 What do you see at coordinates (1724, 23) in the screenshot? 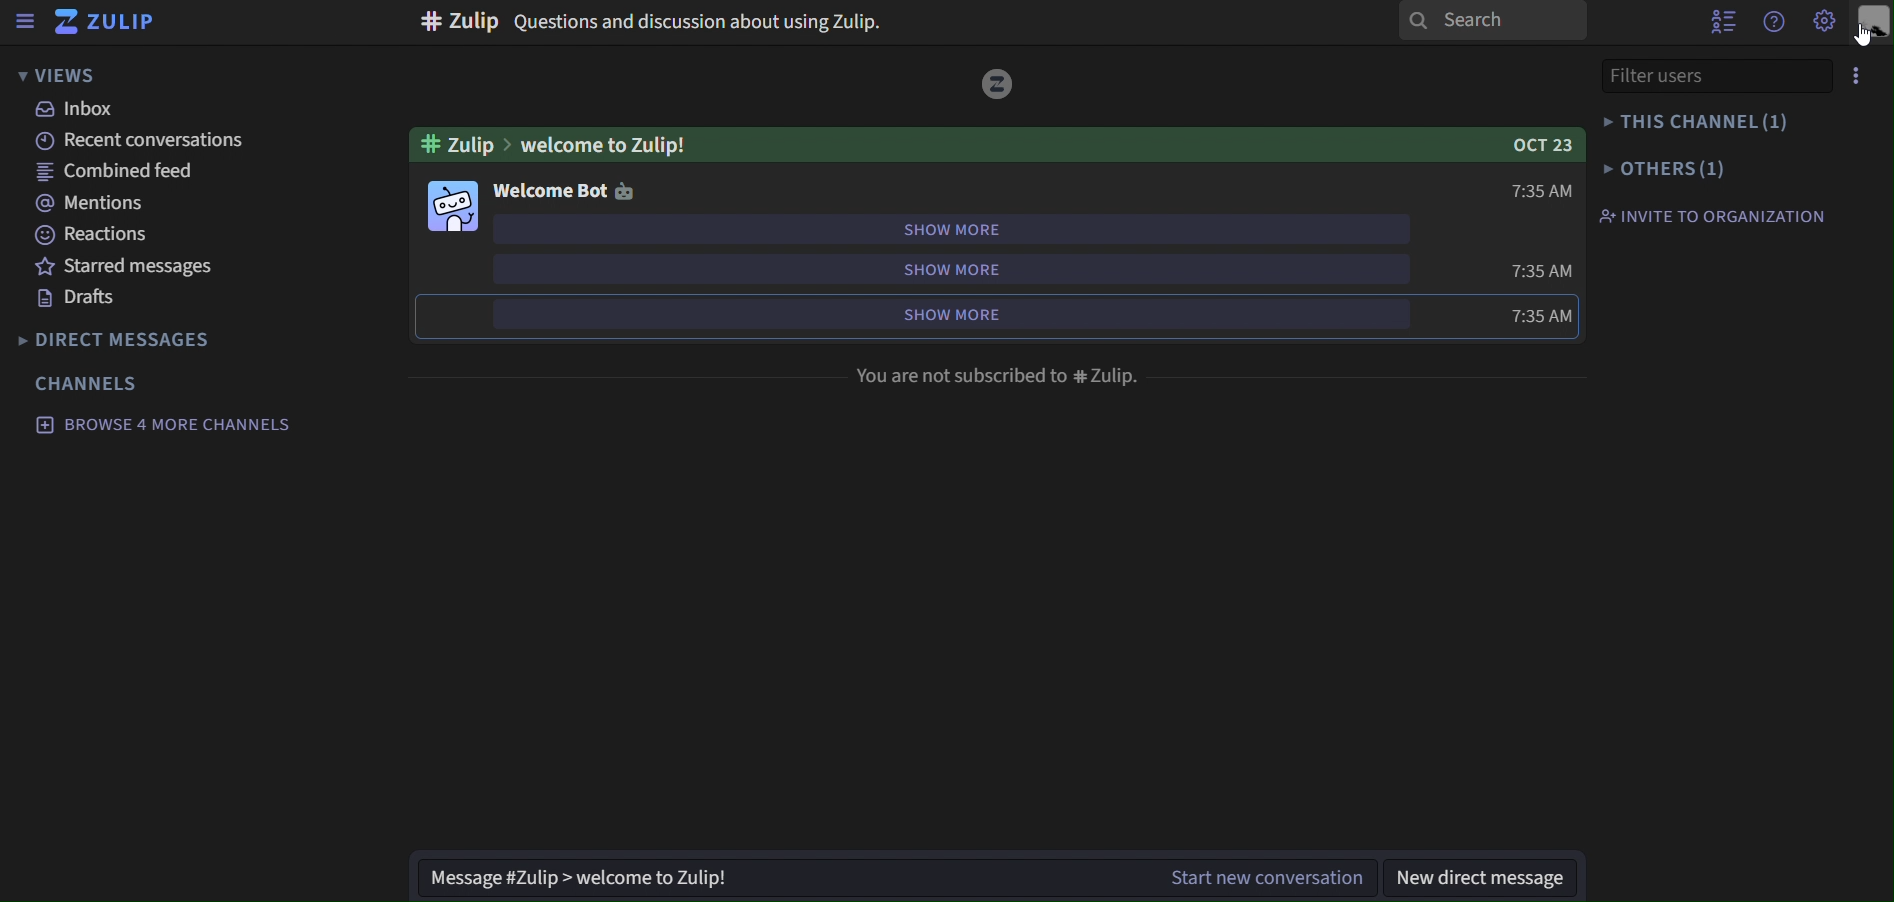
I see `hide user list` at bounding box center [1724, 23].